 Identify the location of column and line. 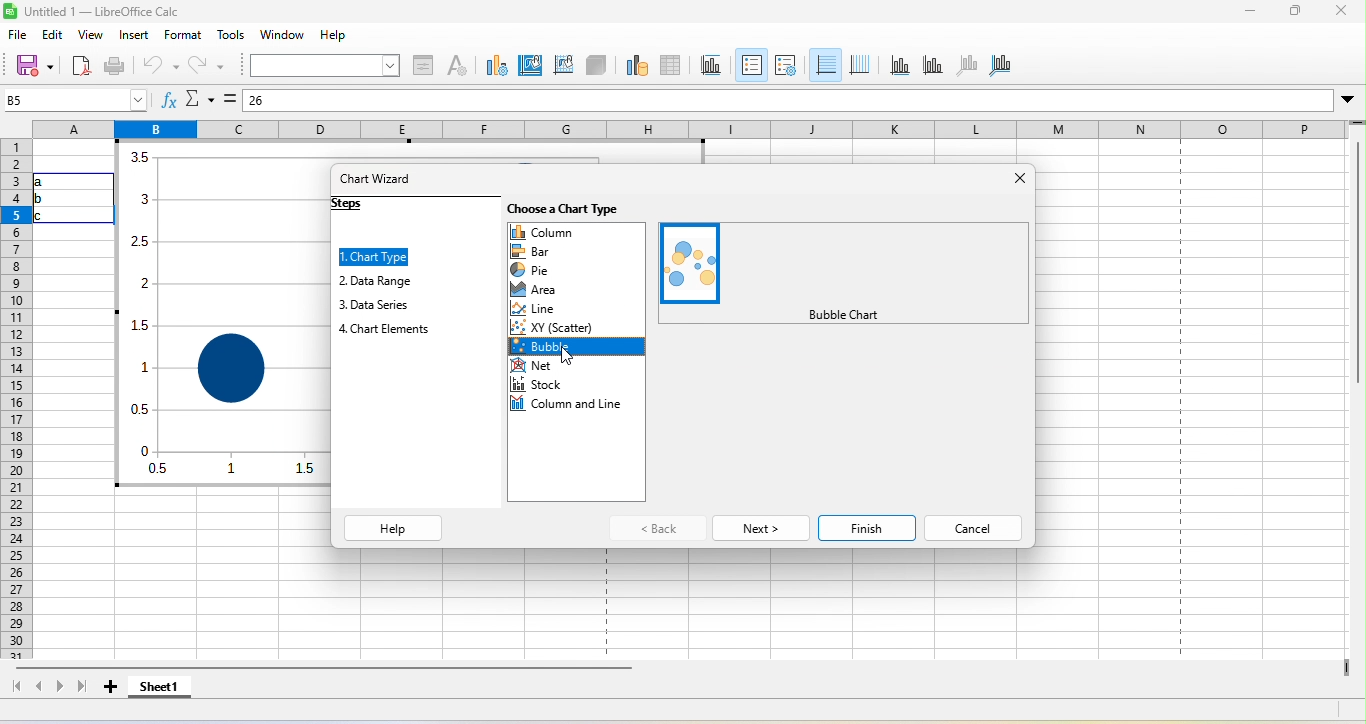
(572, 408).